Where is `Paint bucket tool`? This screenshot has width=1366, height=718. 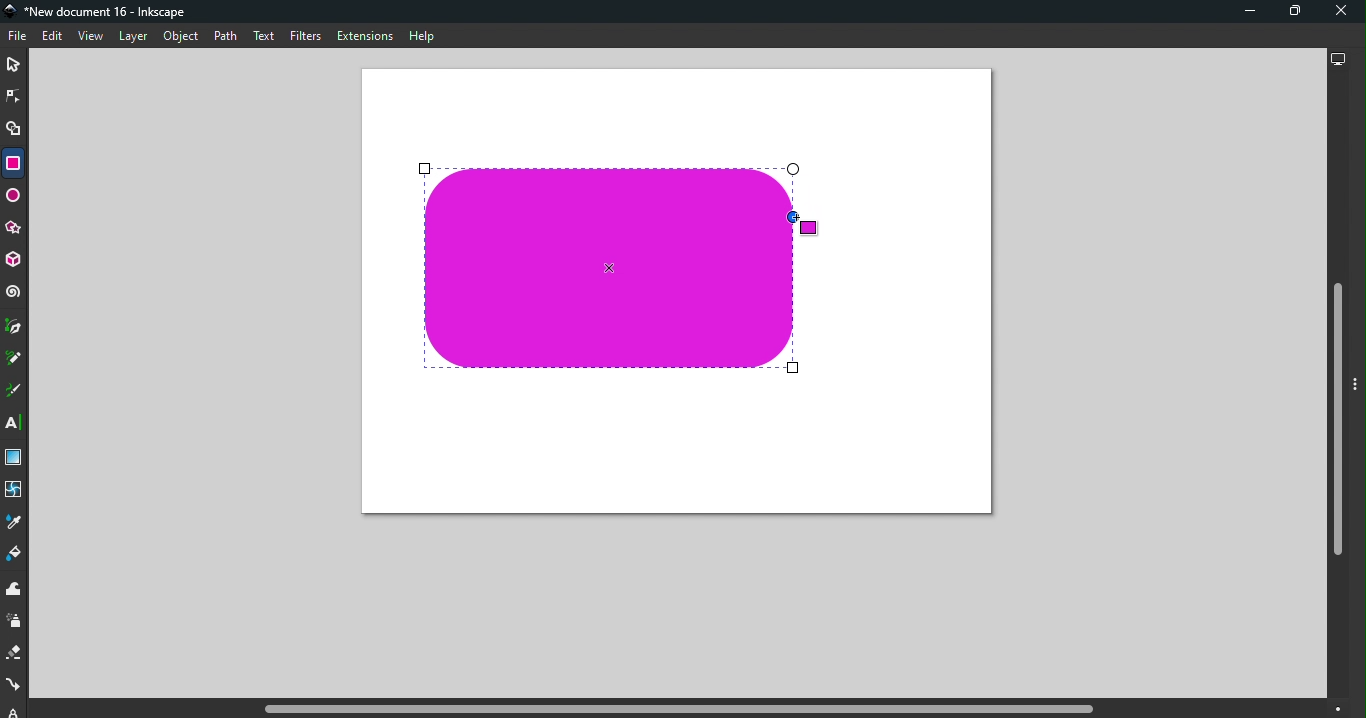 Paint bucket tool is located at coordinates (15, 556).